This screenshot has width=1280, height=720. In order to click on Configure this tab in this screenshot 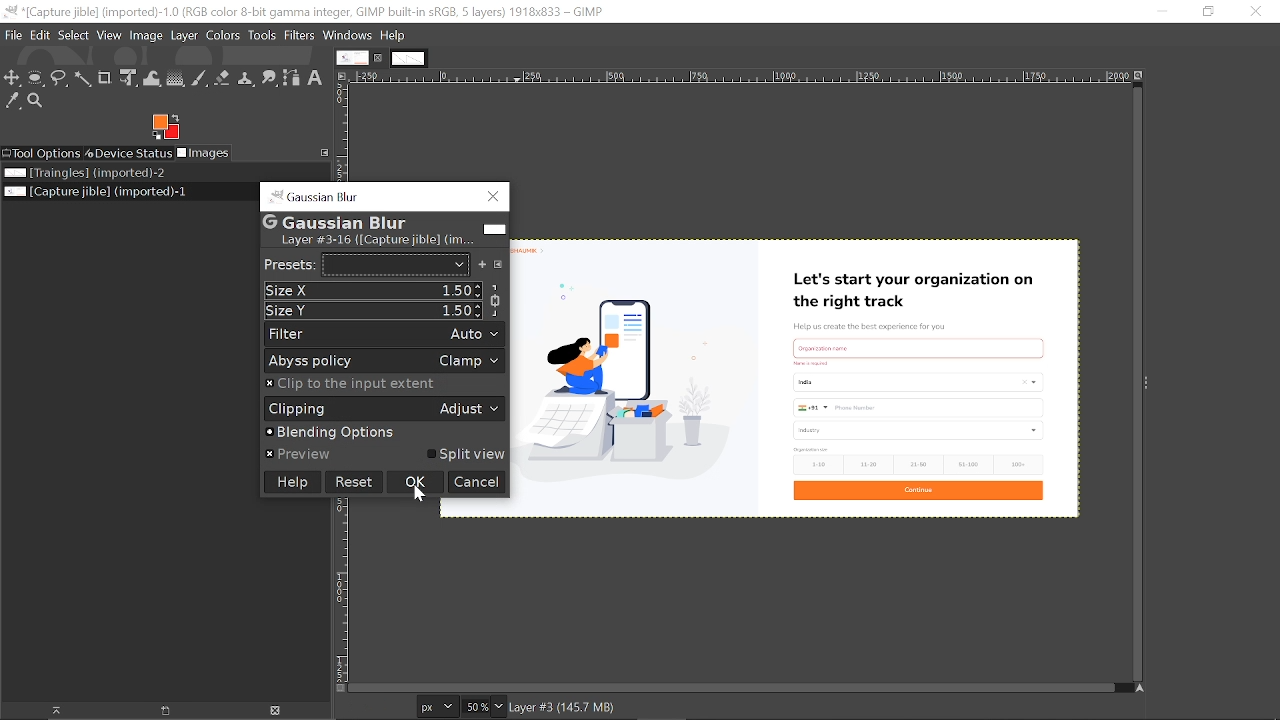, I will do `click(340, 76)`.